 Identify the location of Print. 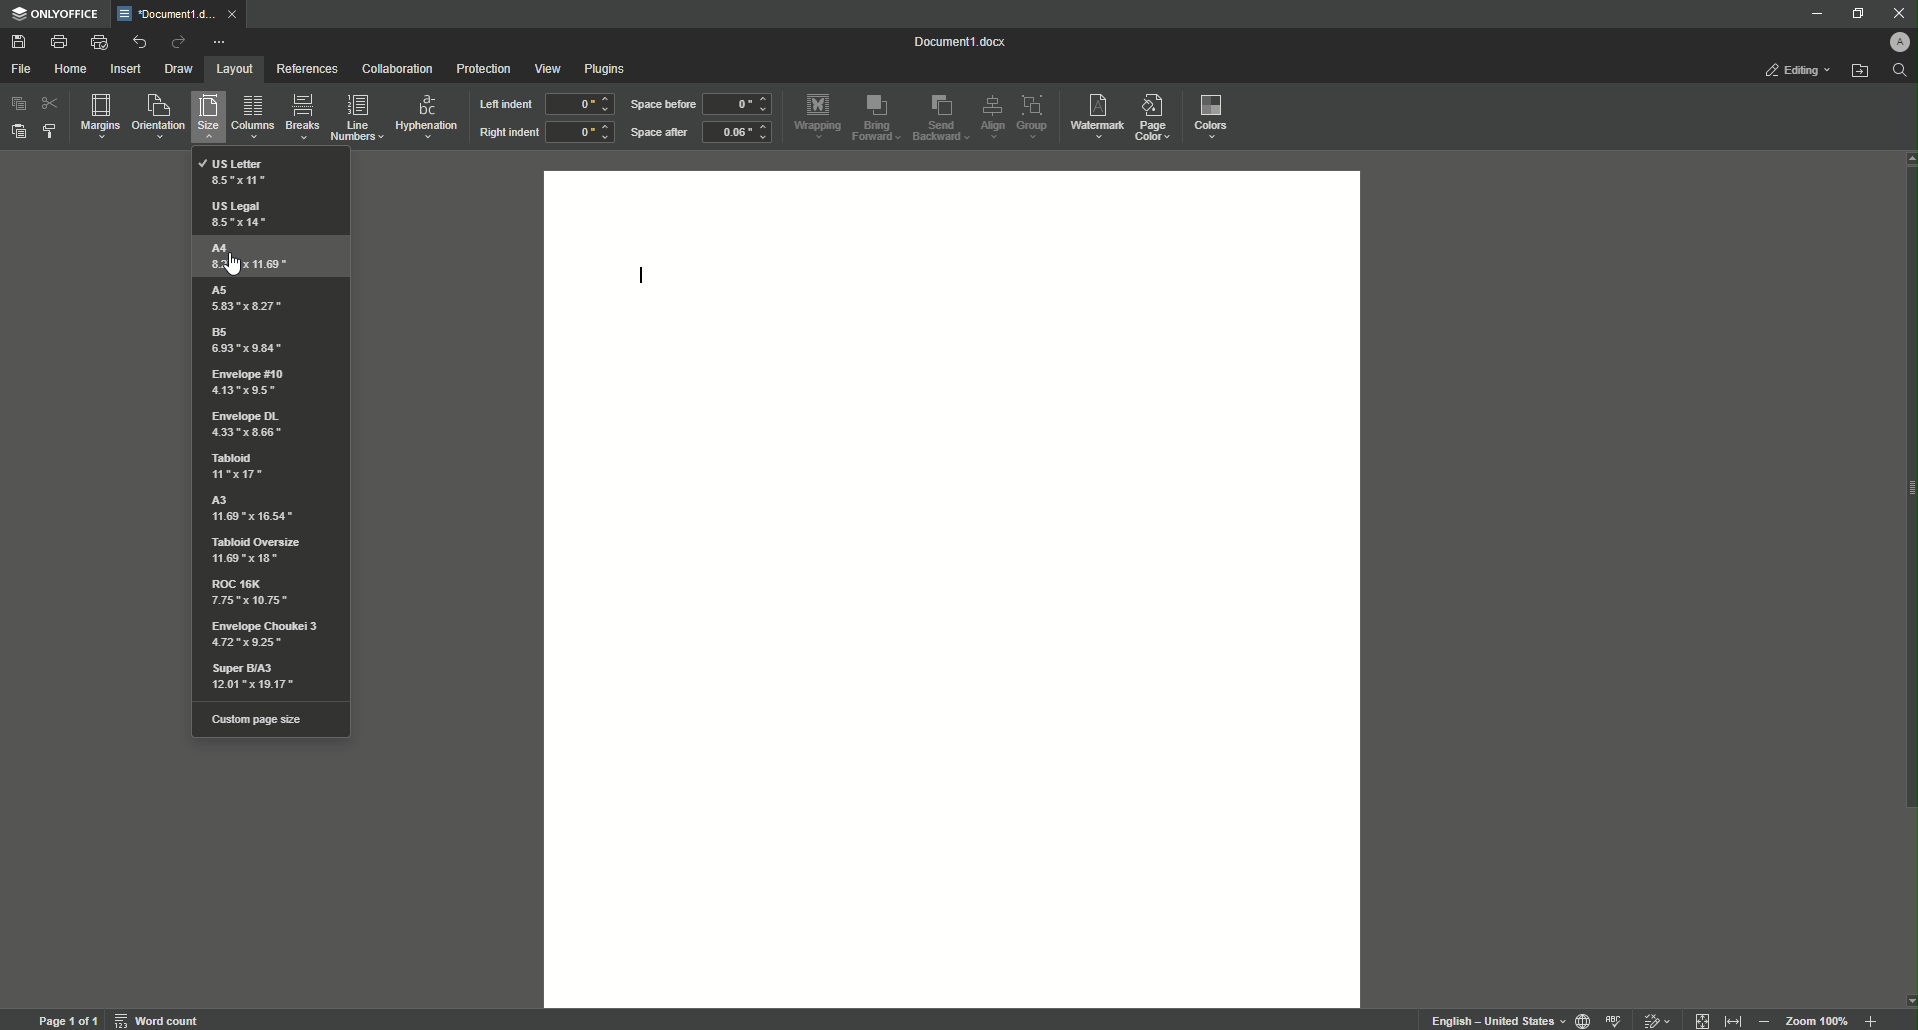
(54, 39).